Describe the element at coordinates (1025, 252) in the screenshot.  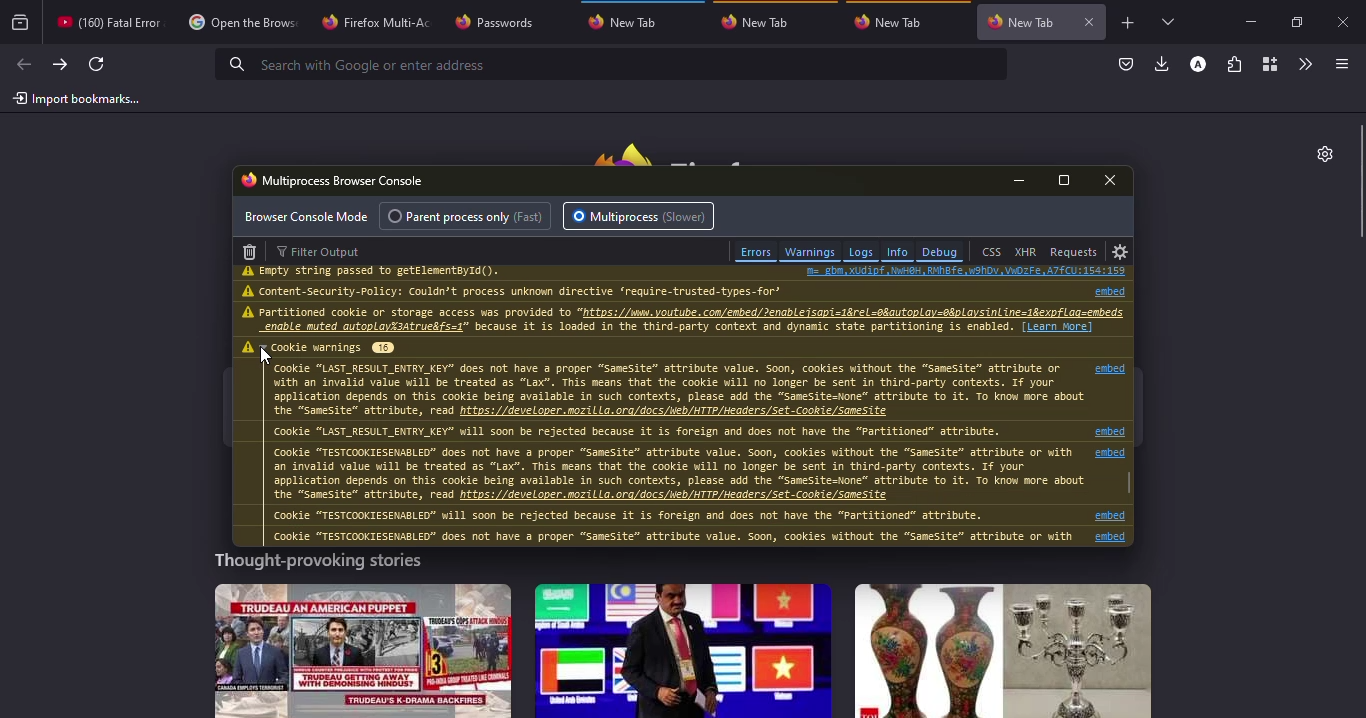
I see `xhr` at that location.